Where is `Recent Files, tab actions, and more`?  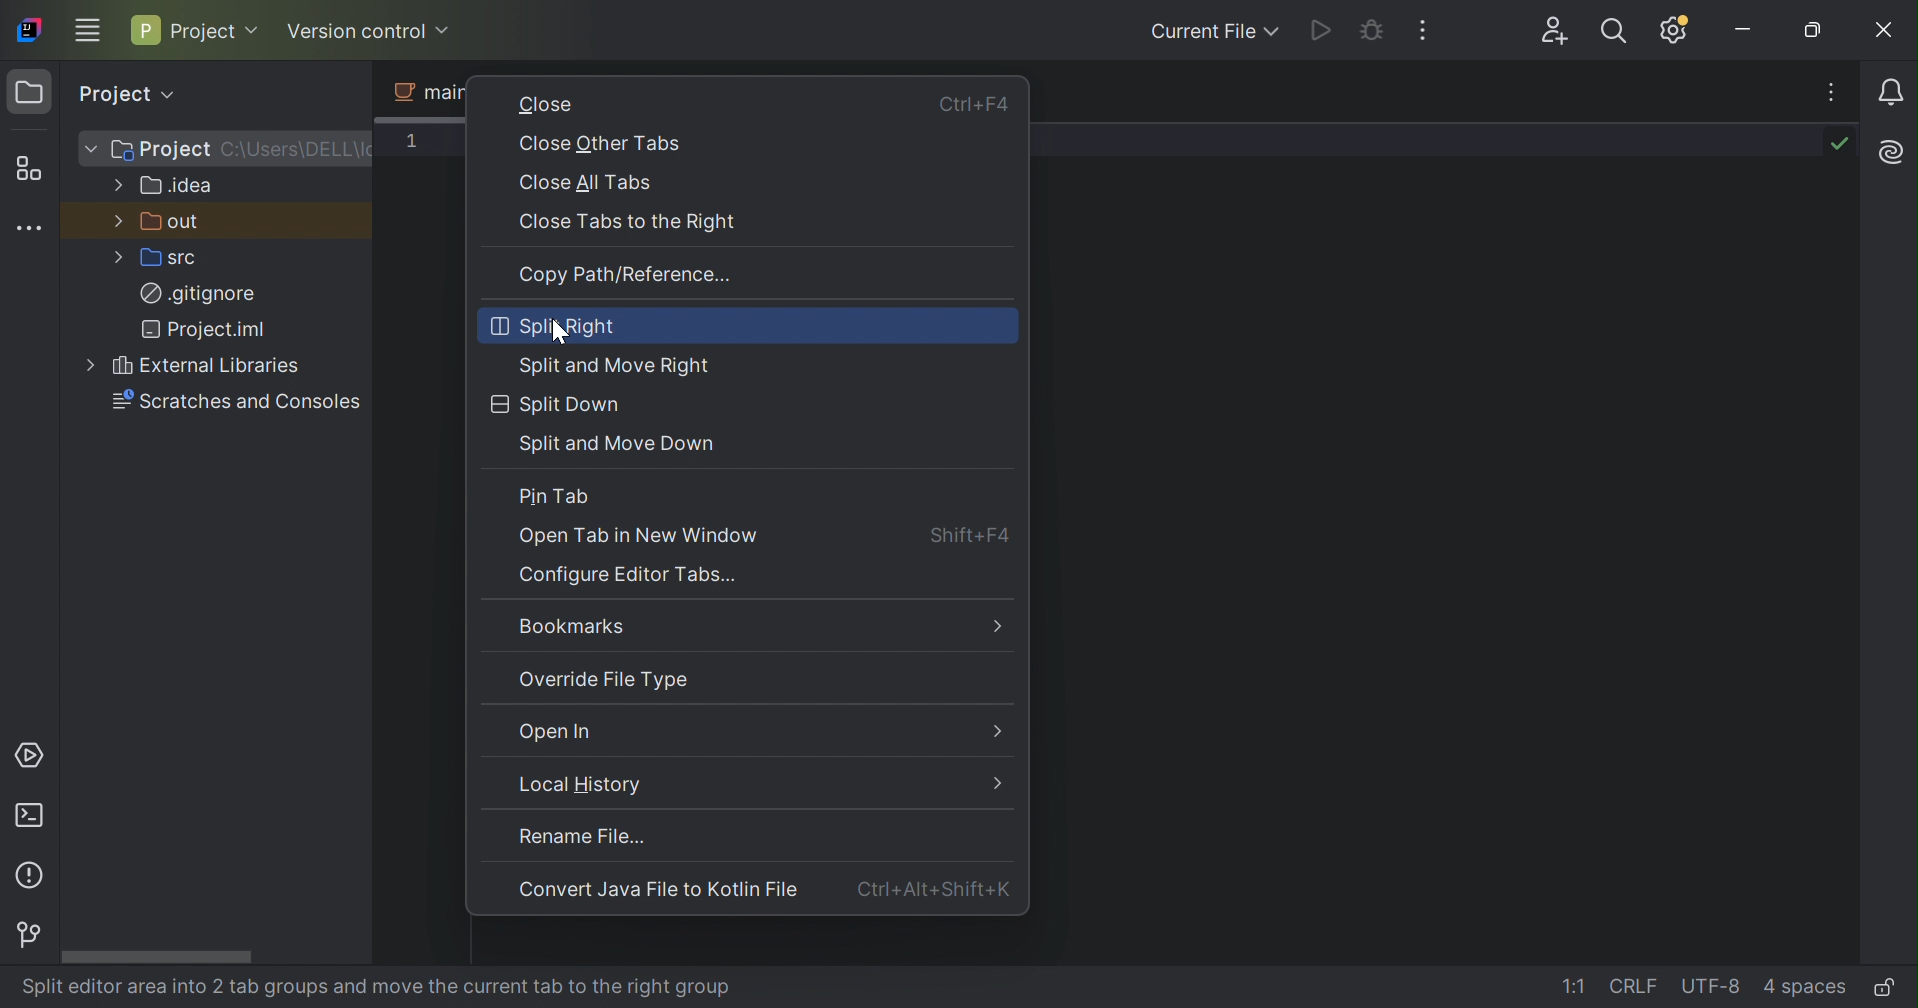 Recent Files, tab actions, and more is located at coordinates (1833, 94).